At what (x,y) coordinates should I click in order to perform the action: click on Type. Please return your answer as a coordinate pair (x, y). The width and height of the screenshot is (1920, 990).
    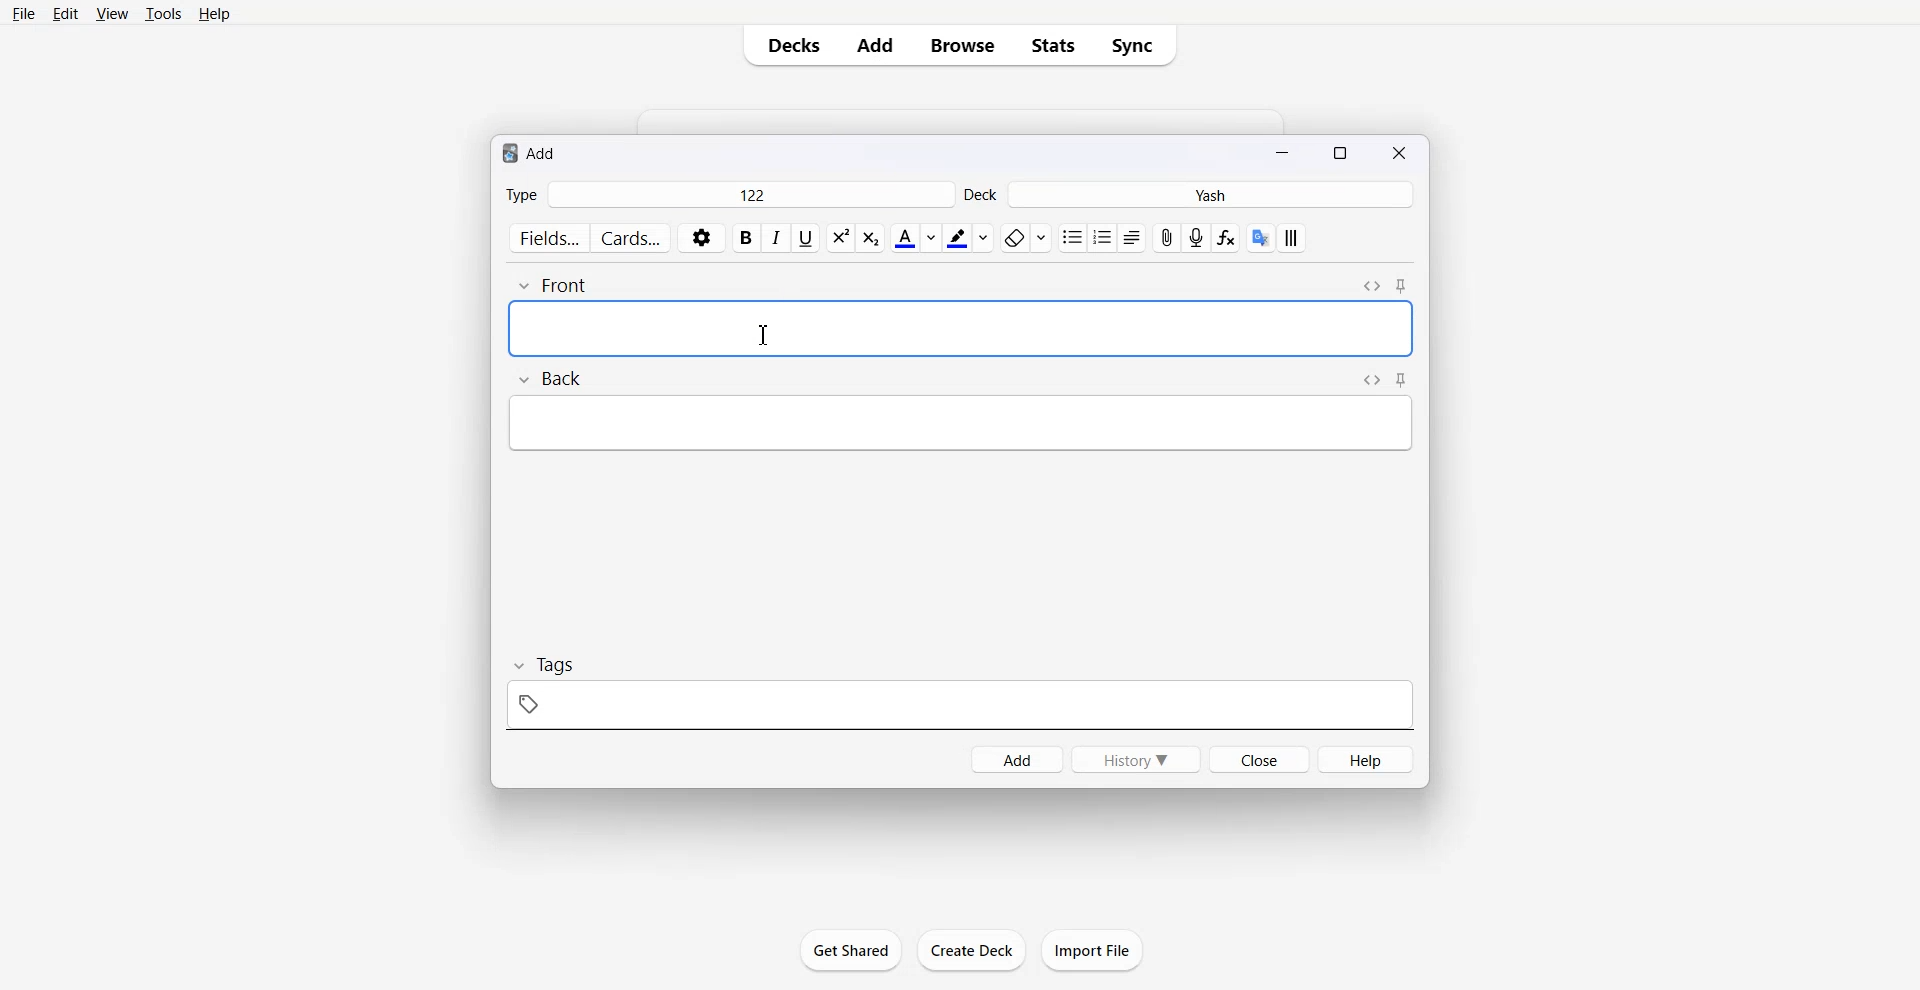
    Looking at the image, I should click on (521, 194).